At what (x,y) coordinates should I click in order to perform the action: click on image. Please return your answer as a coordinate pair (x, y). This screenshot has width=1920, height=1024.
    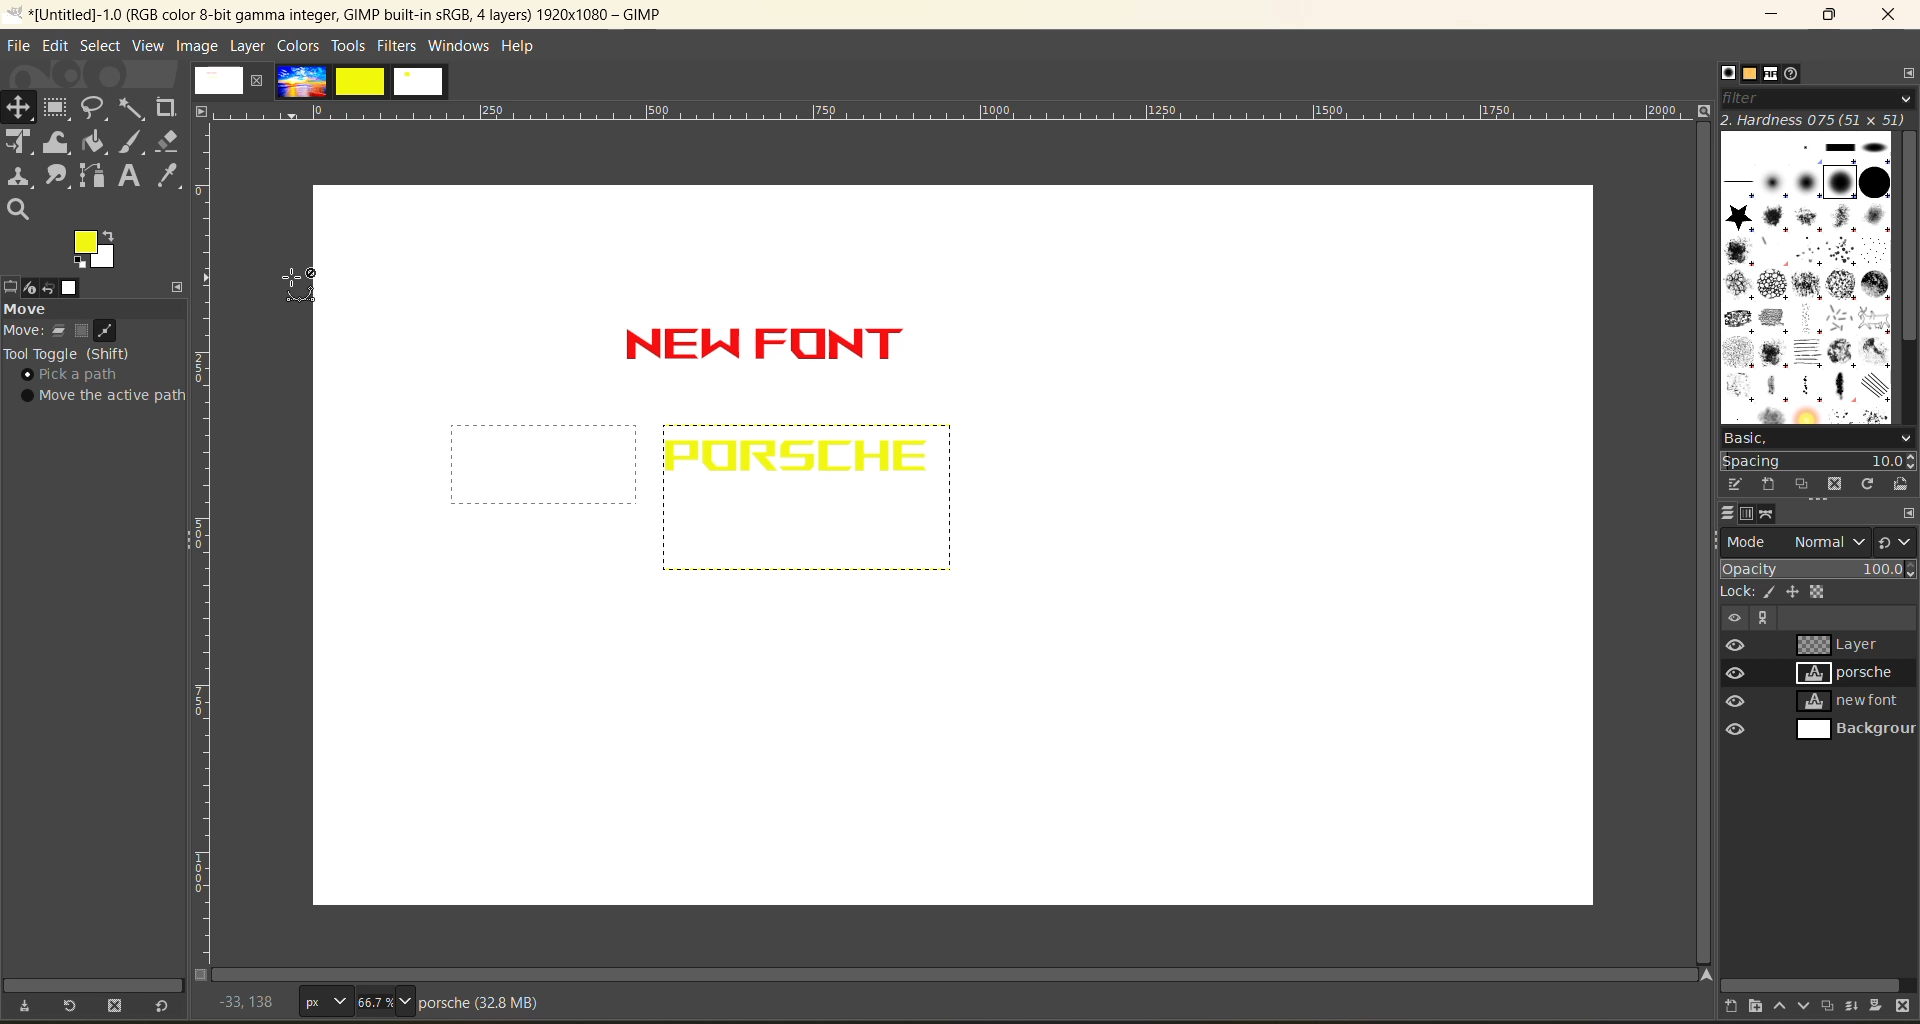
    Looking at the image, I should click on (70, 289).